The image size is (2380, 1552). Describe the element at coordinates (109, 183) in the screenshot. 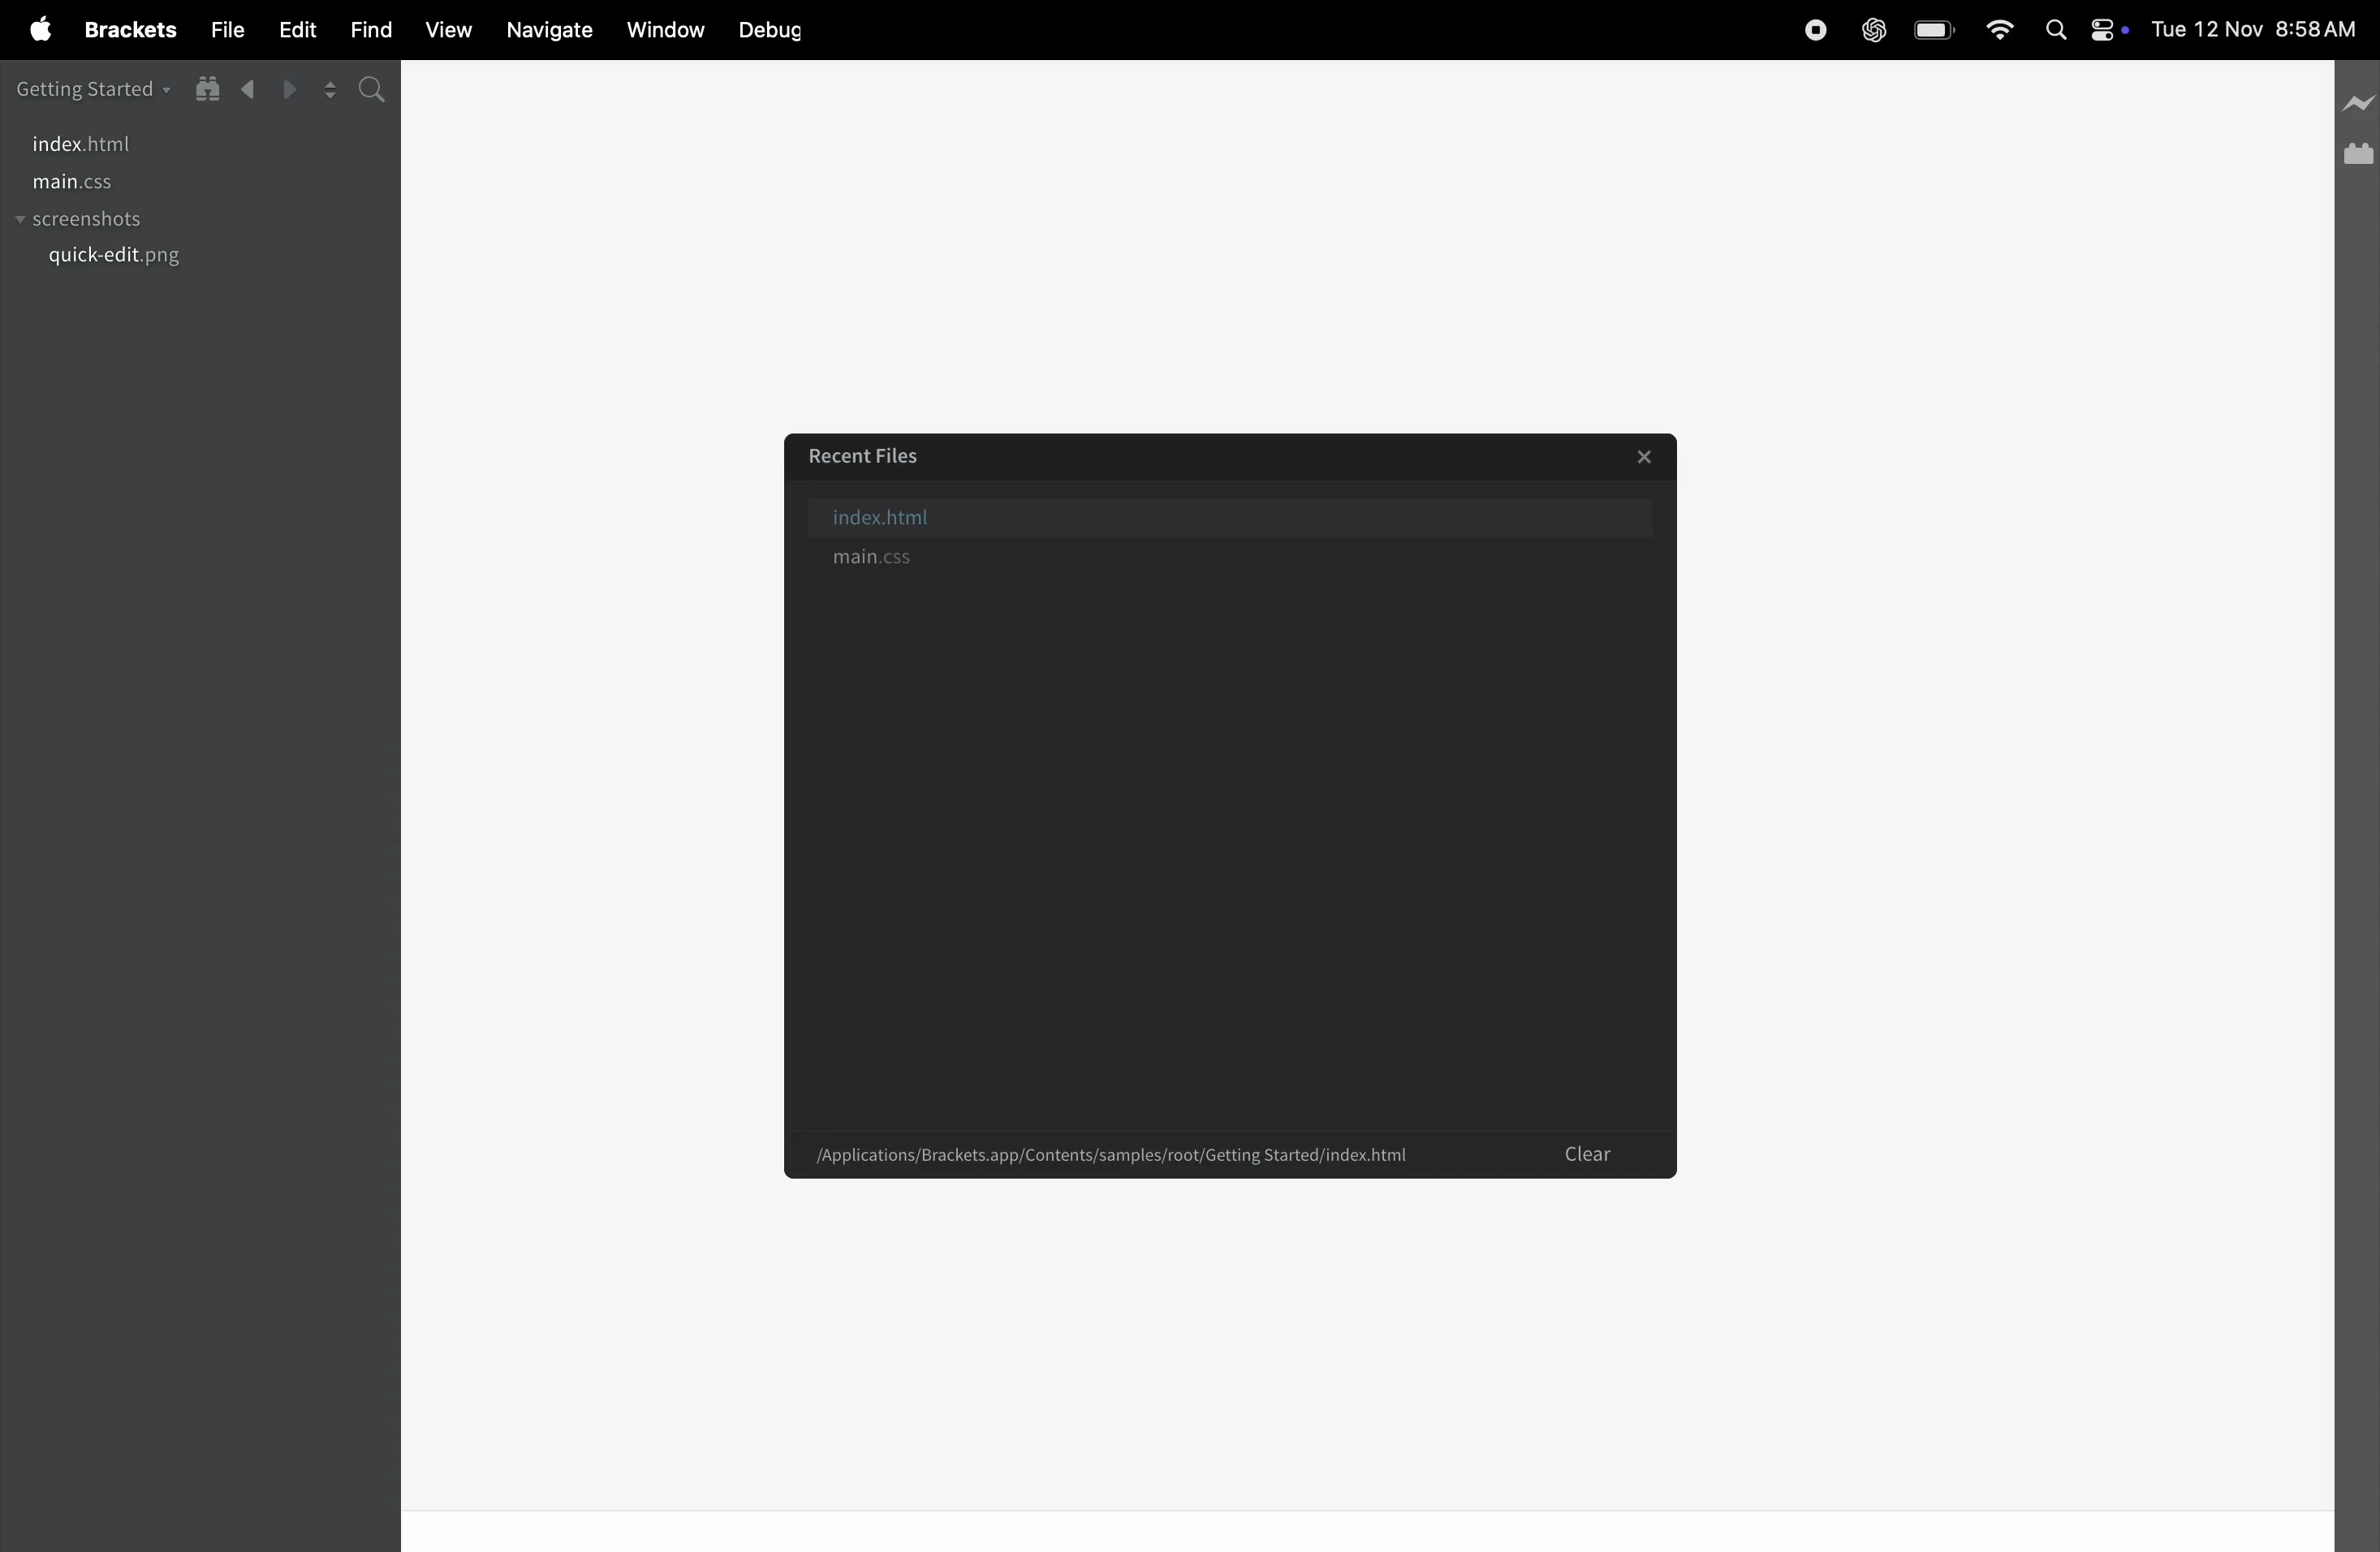

I see `main .css` at that location.